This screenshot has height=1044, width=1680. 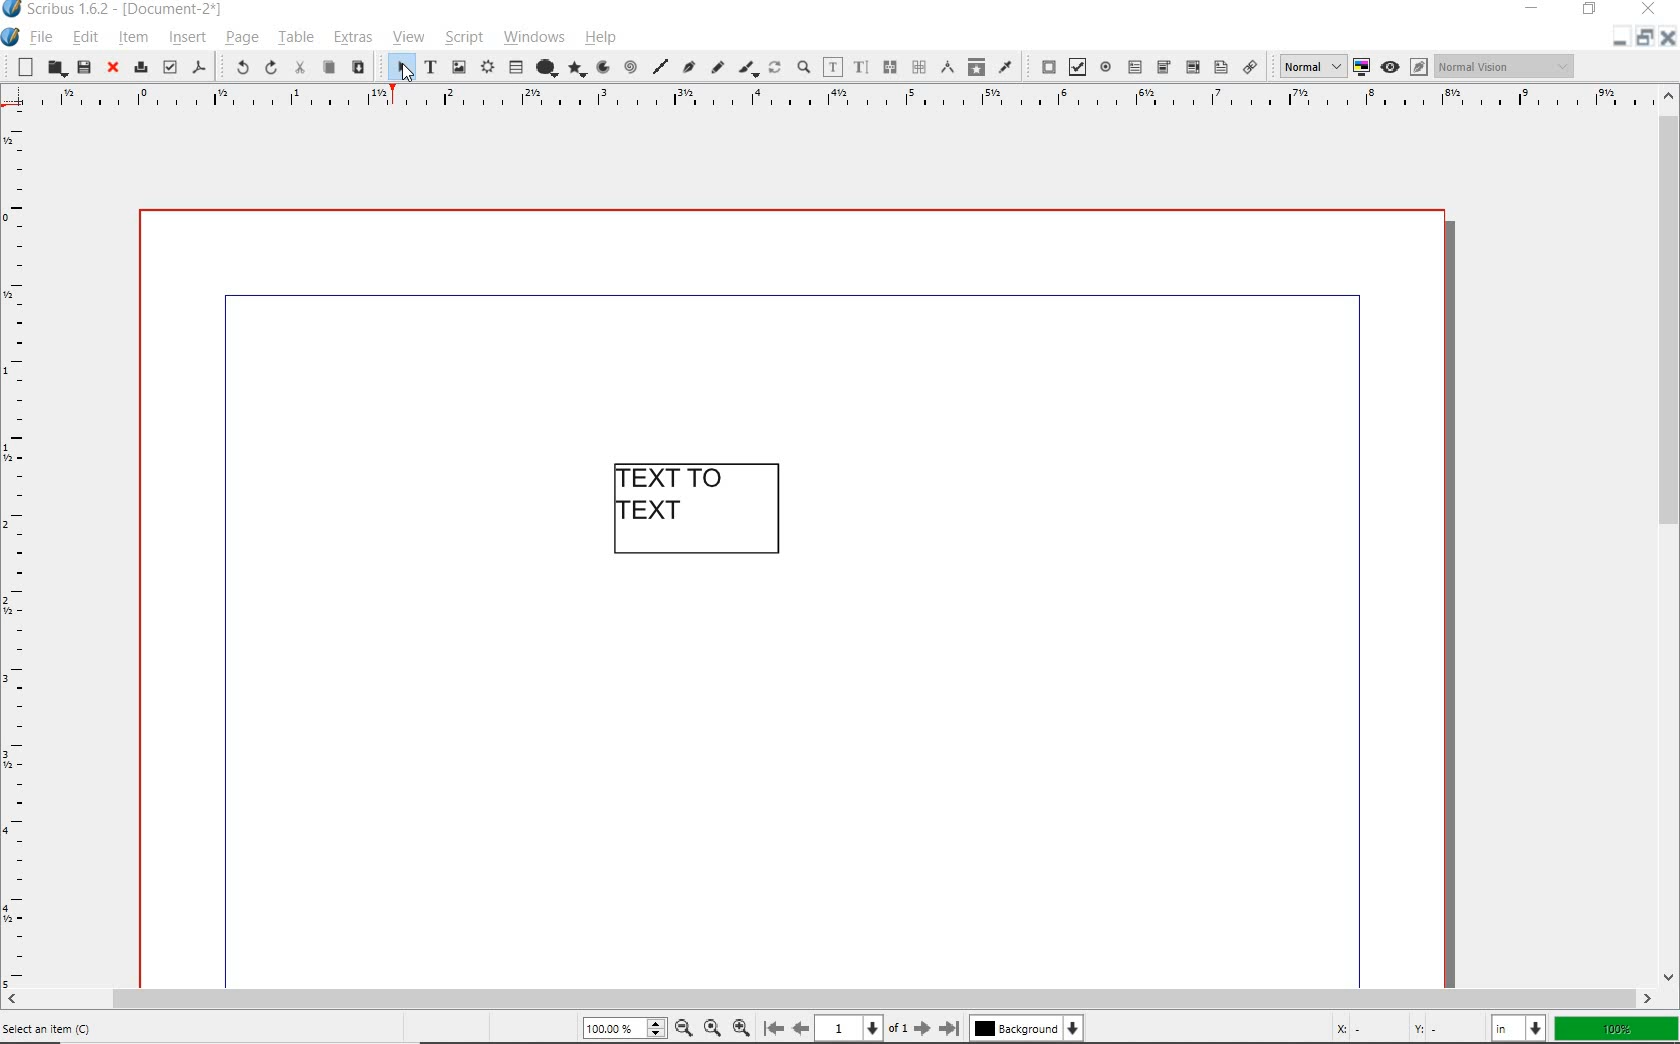 I want to click on preflight verifier, so click(x=169, y=69).